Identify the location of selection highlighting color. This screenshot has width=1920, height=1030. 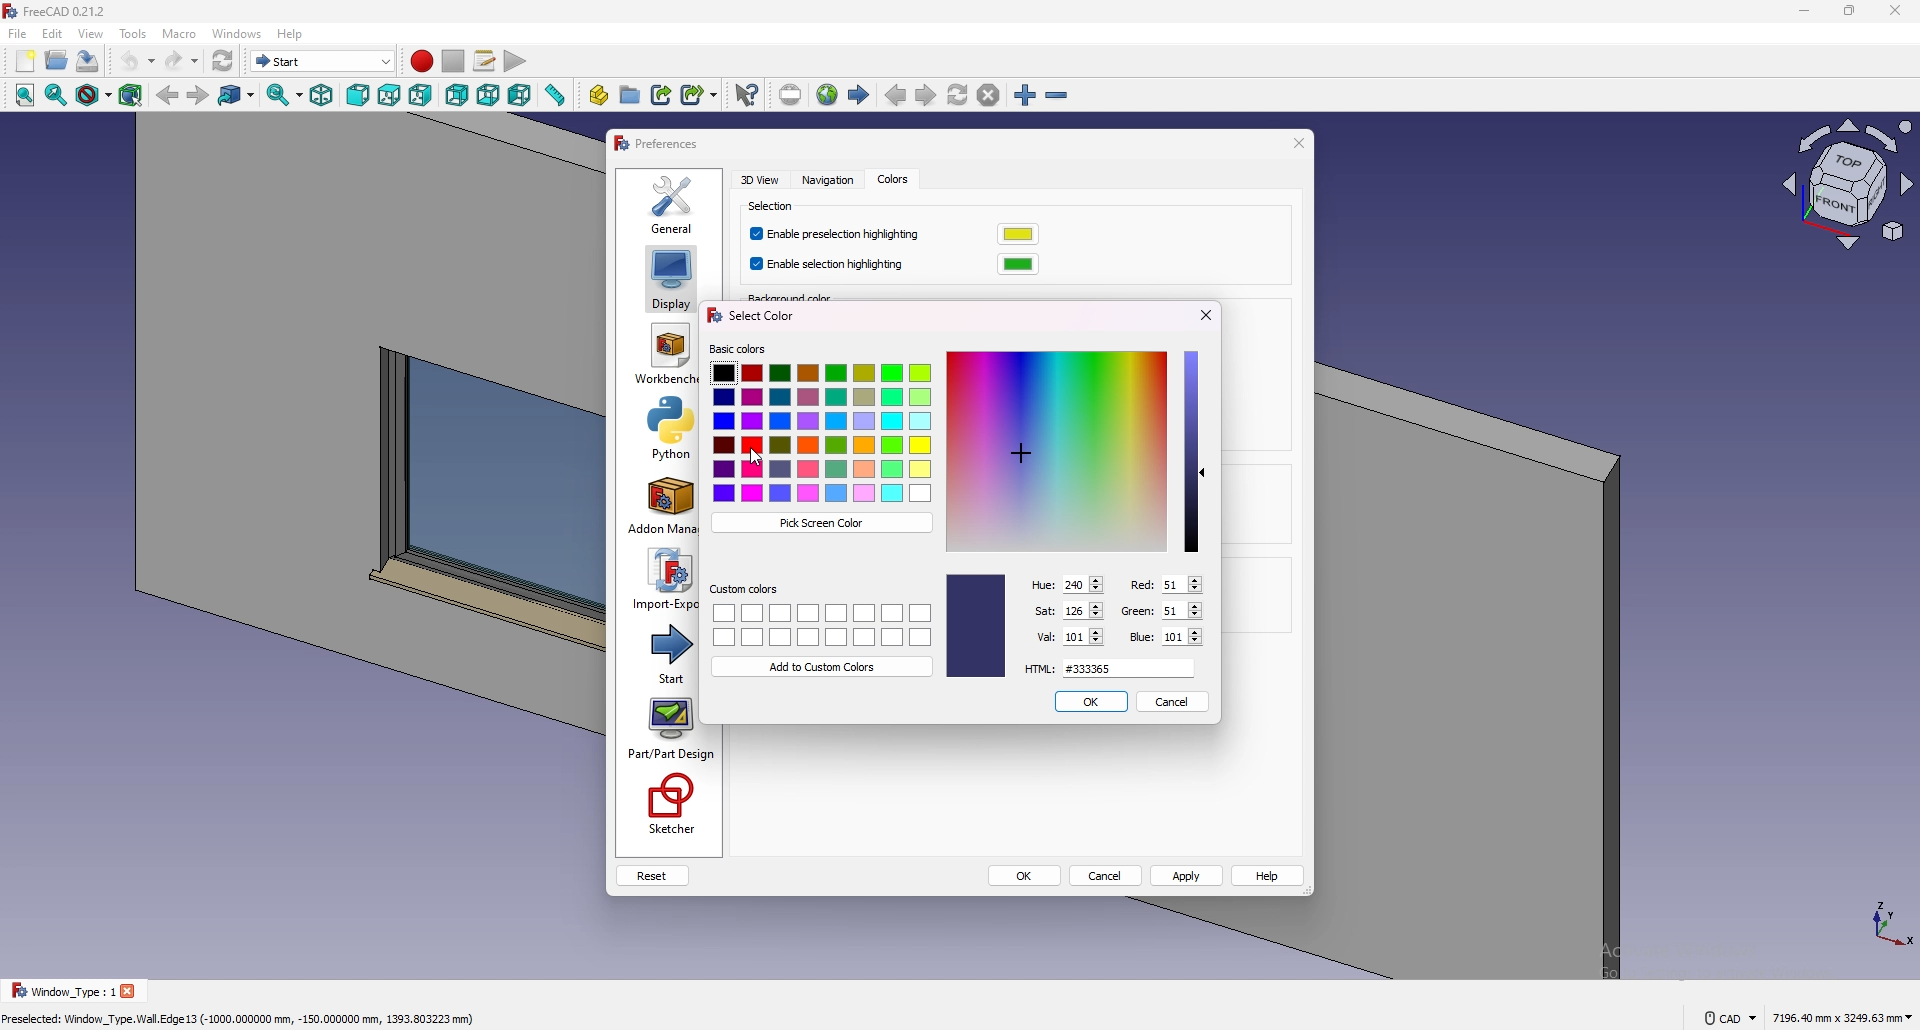
(1018, 264).